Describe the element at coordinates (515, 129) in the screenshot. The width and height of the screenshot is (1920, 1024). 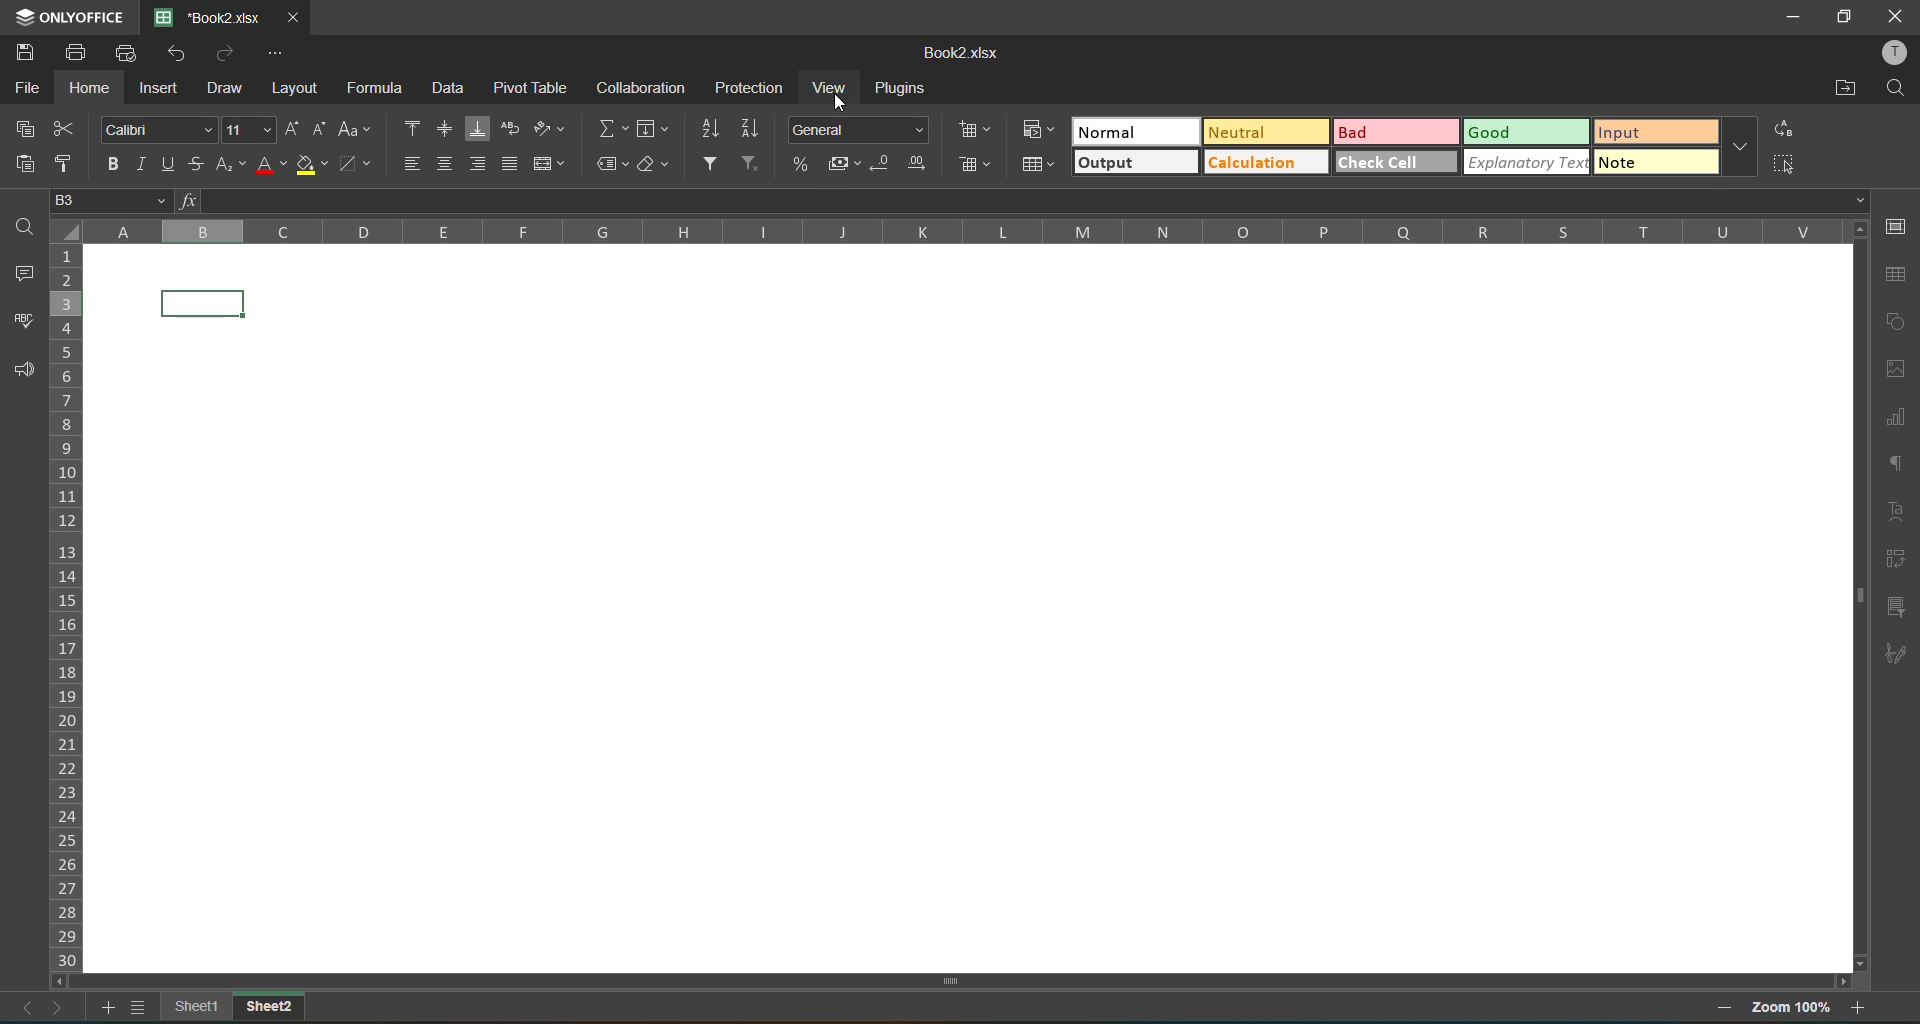
I see `wrap text` at that location.